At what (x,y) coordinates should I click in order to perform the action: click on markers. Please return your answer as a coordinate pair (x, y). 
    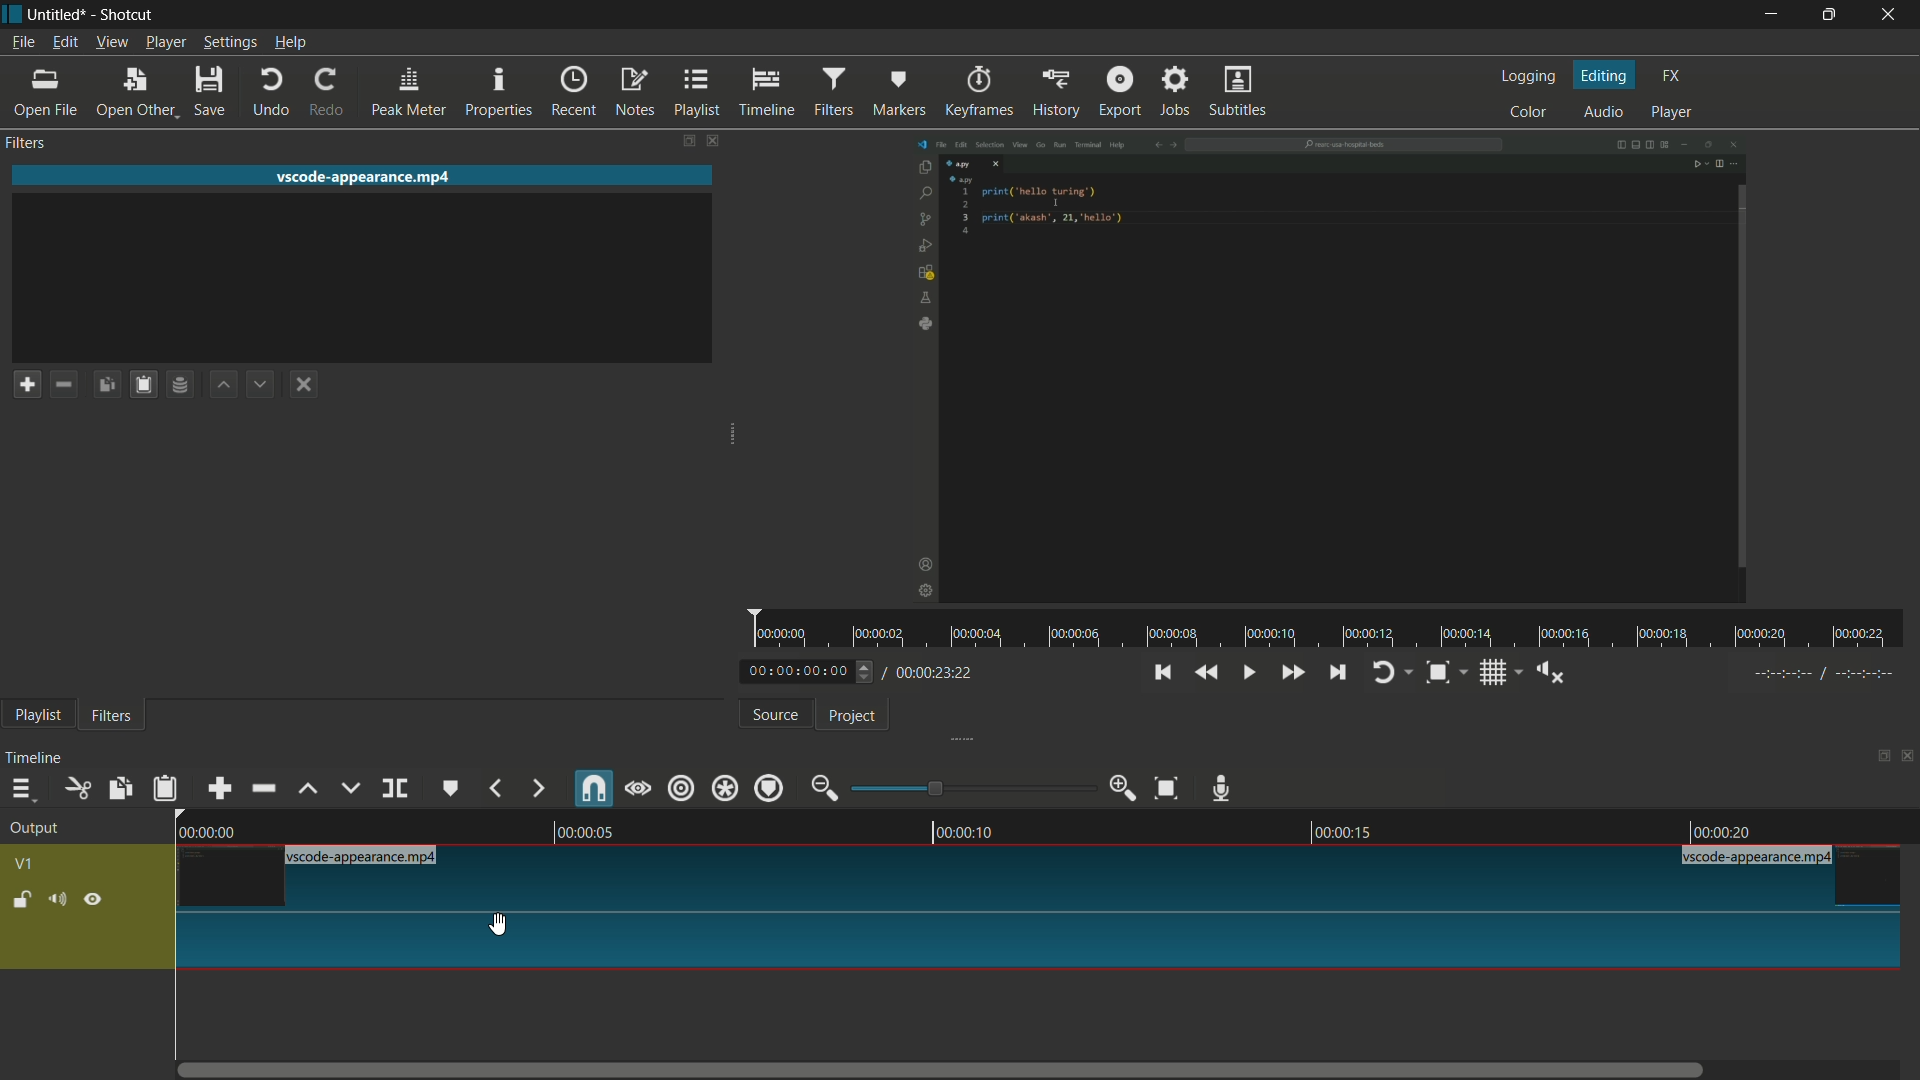
    Looking at the image, I should click on (901, 92).